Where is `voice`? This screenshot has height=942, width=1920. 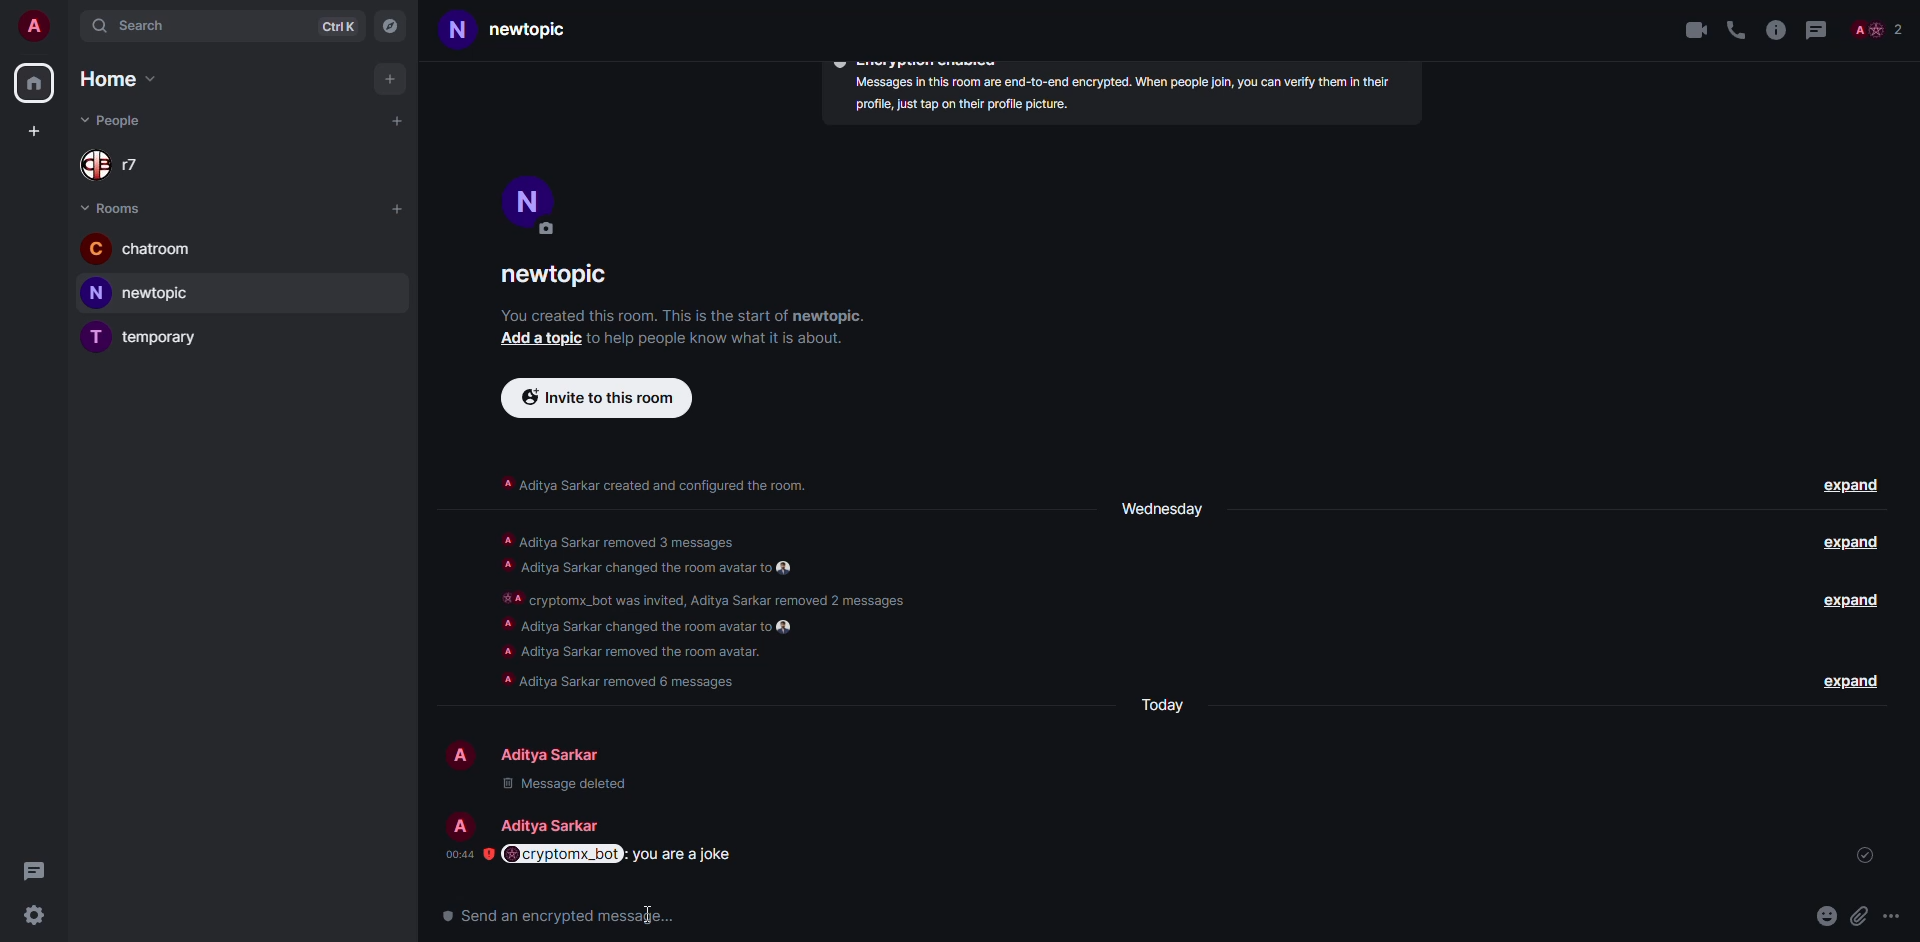 voice is located at coordinates (1732, 27).